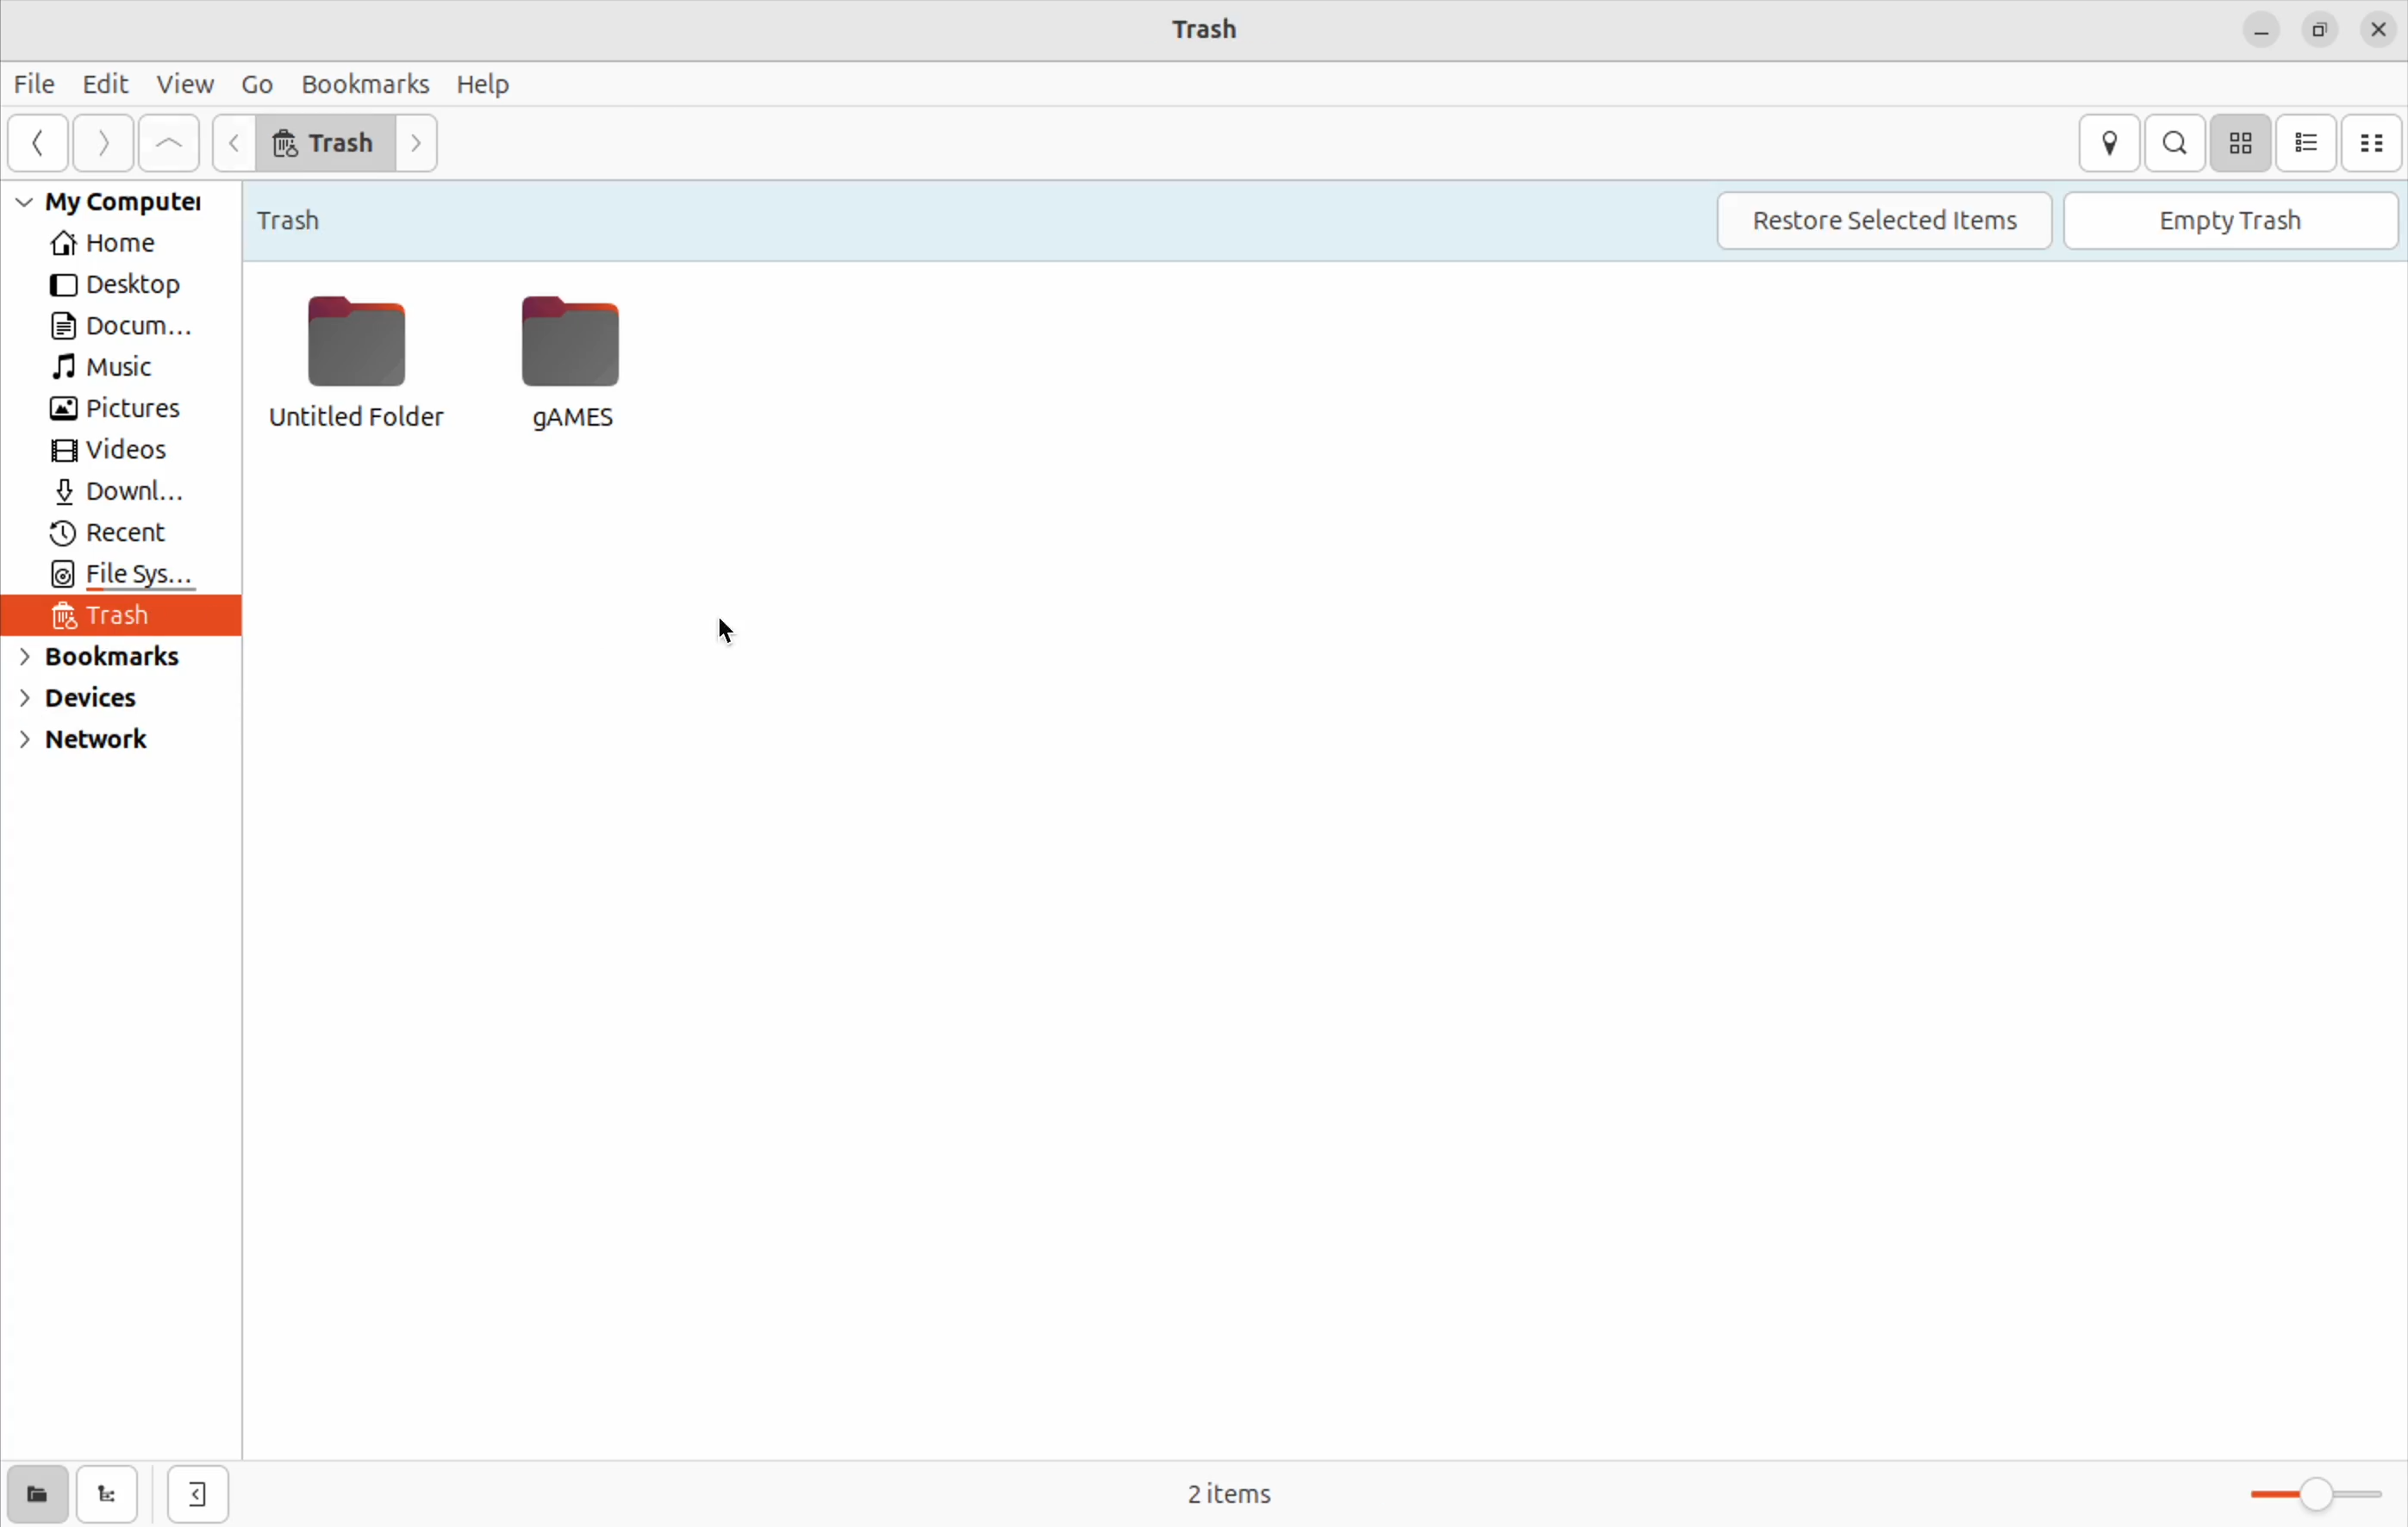  What do you see at coordinates (2376, 144) in the screenshot?
I see `compact view` at bounding box center [2376, 144].